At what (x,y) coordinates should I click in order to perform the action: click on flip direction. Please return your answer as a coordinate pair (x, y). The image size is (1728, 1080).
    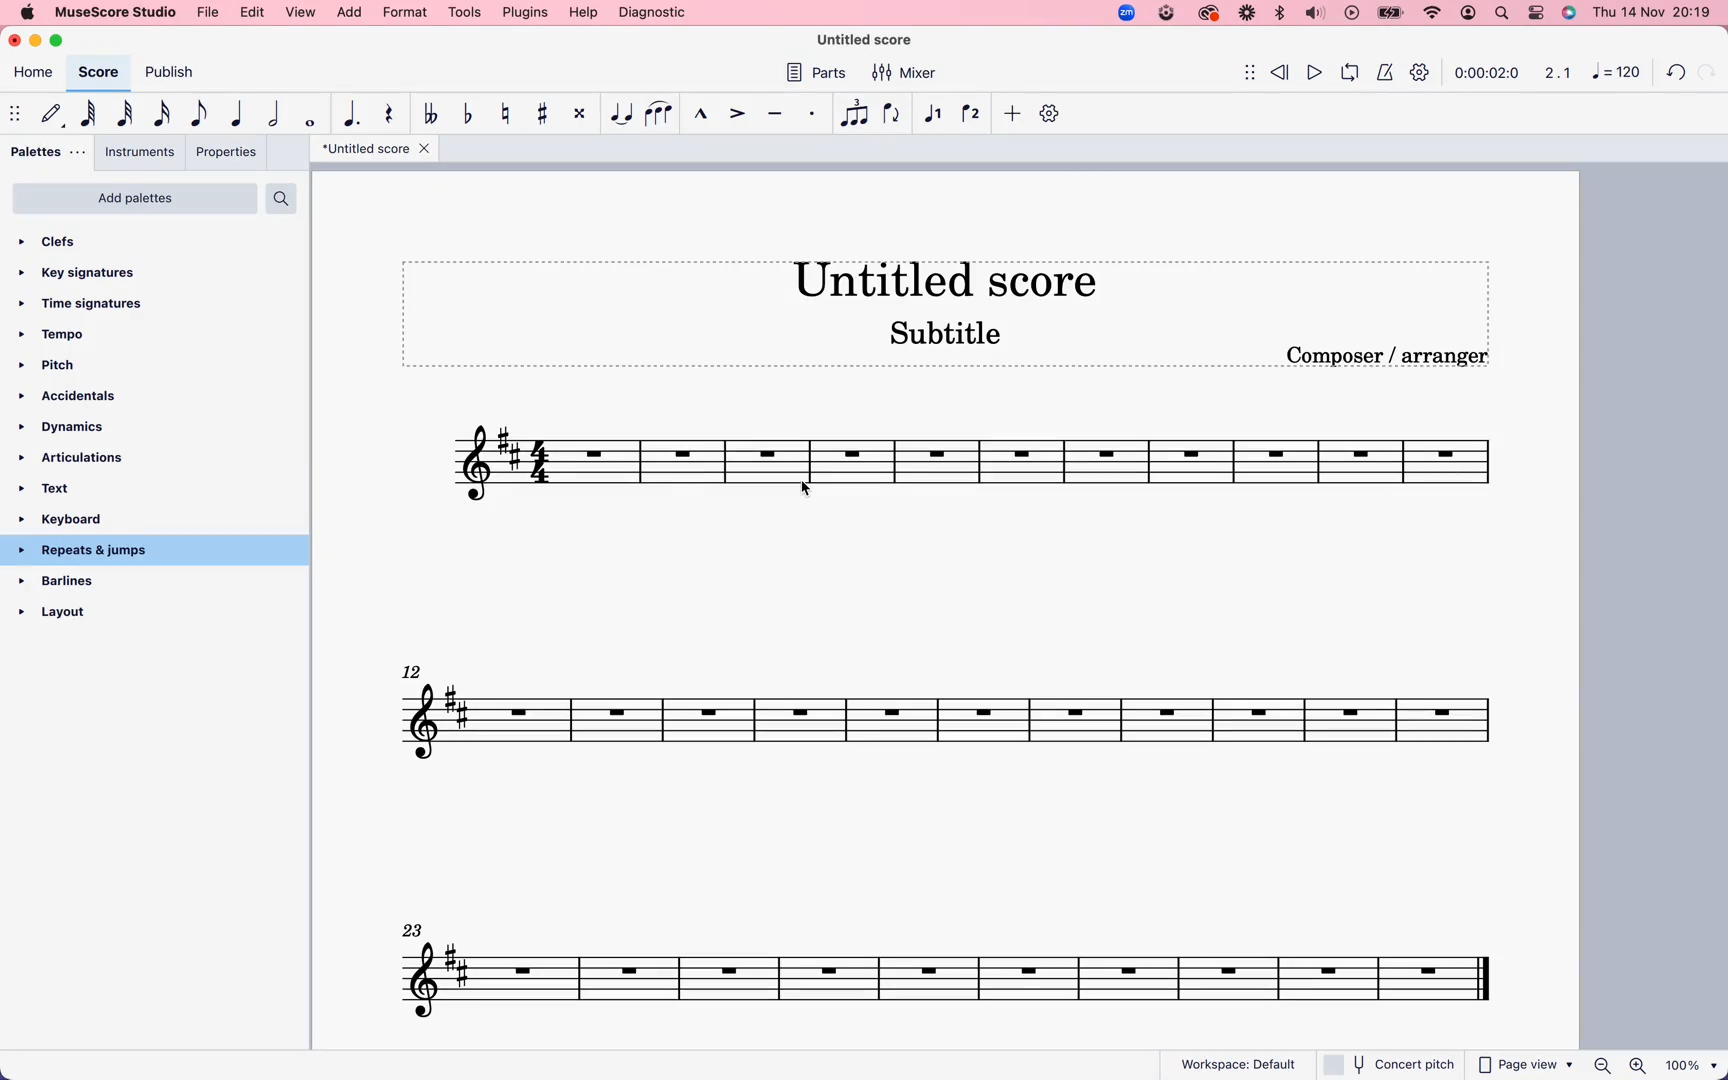
    Looking at the image, I should click on (892, 113).